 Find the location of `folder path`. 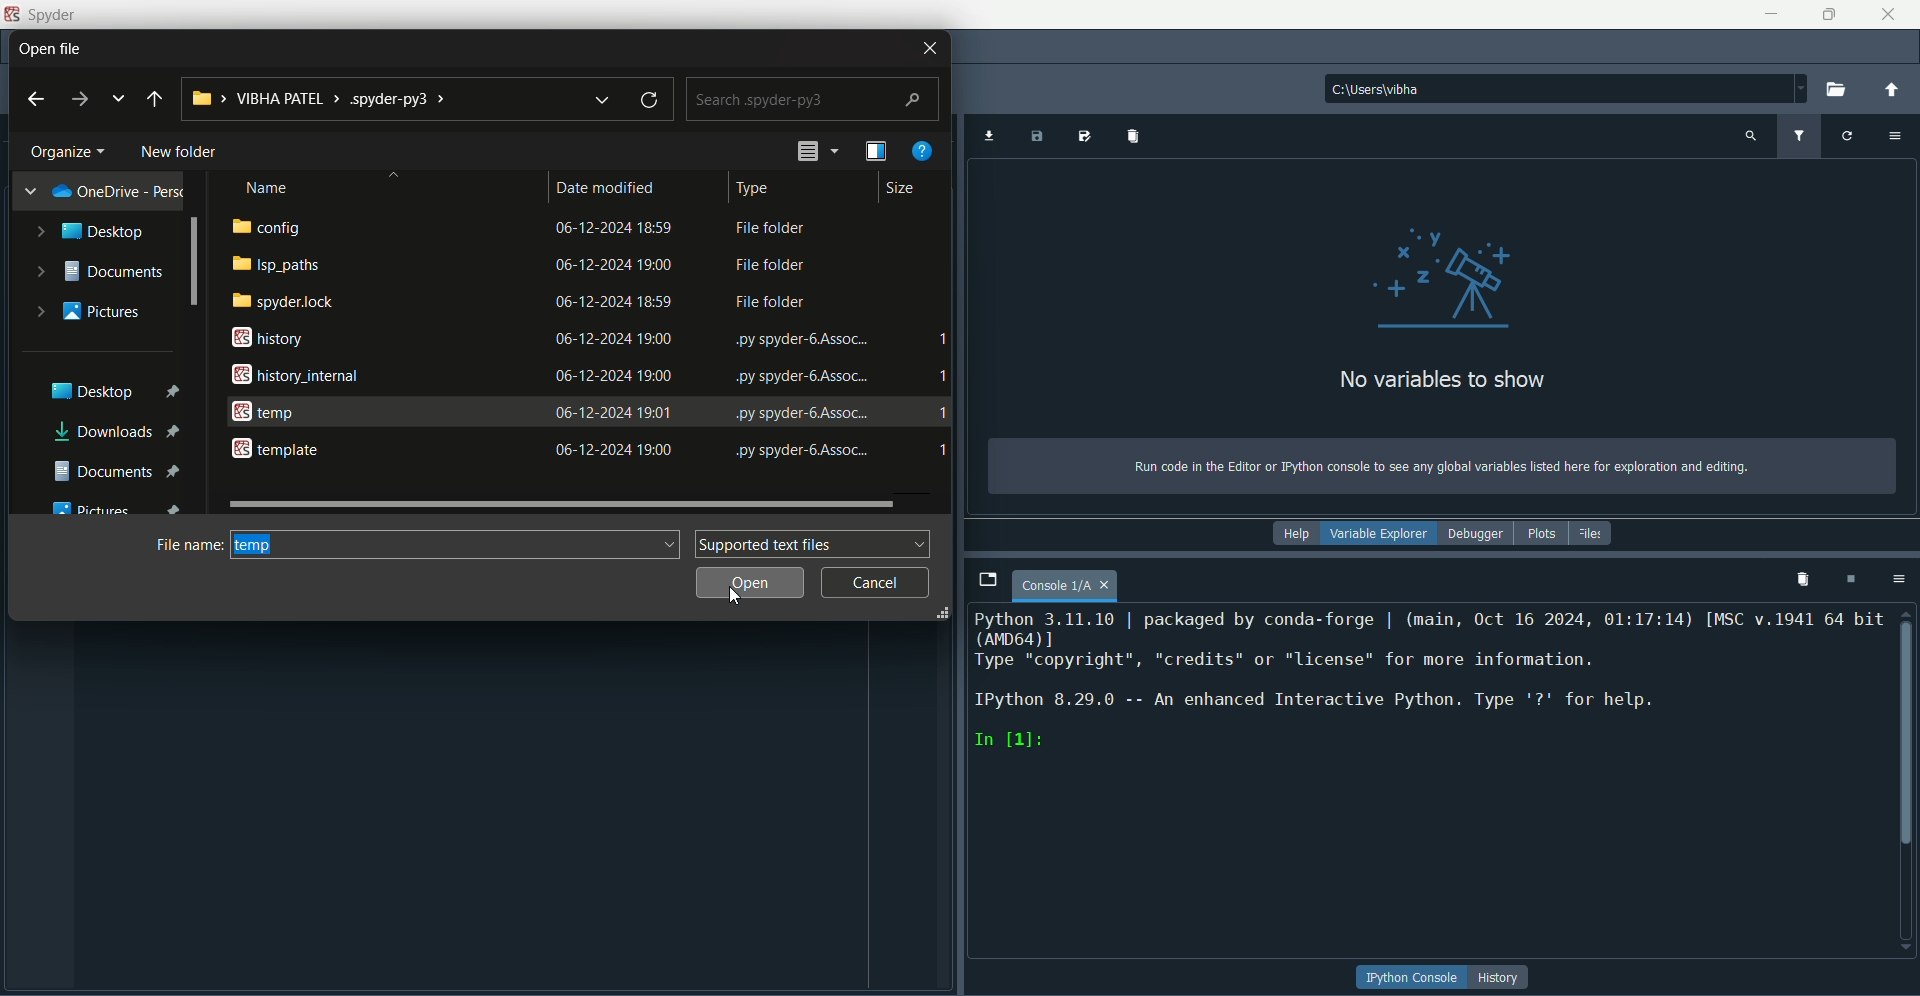

folder path is located at coordinates (381, 98).